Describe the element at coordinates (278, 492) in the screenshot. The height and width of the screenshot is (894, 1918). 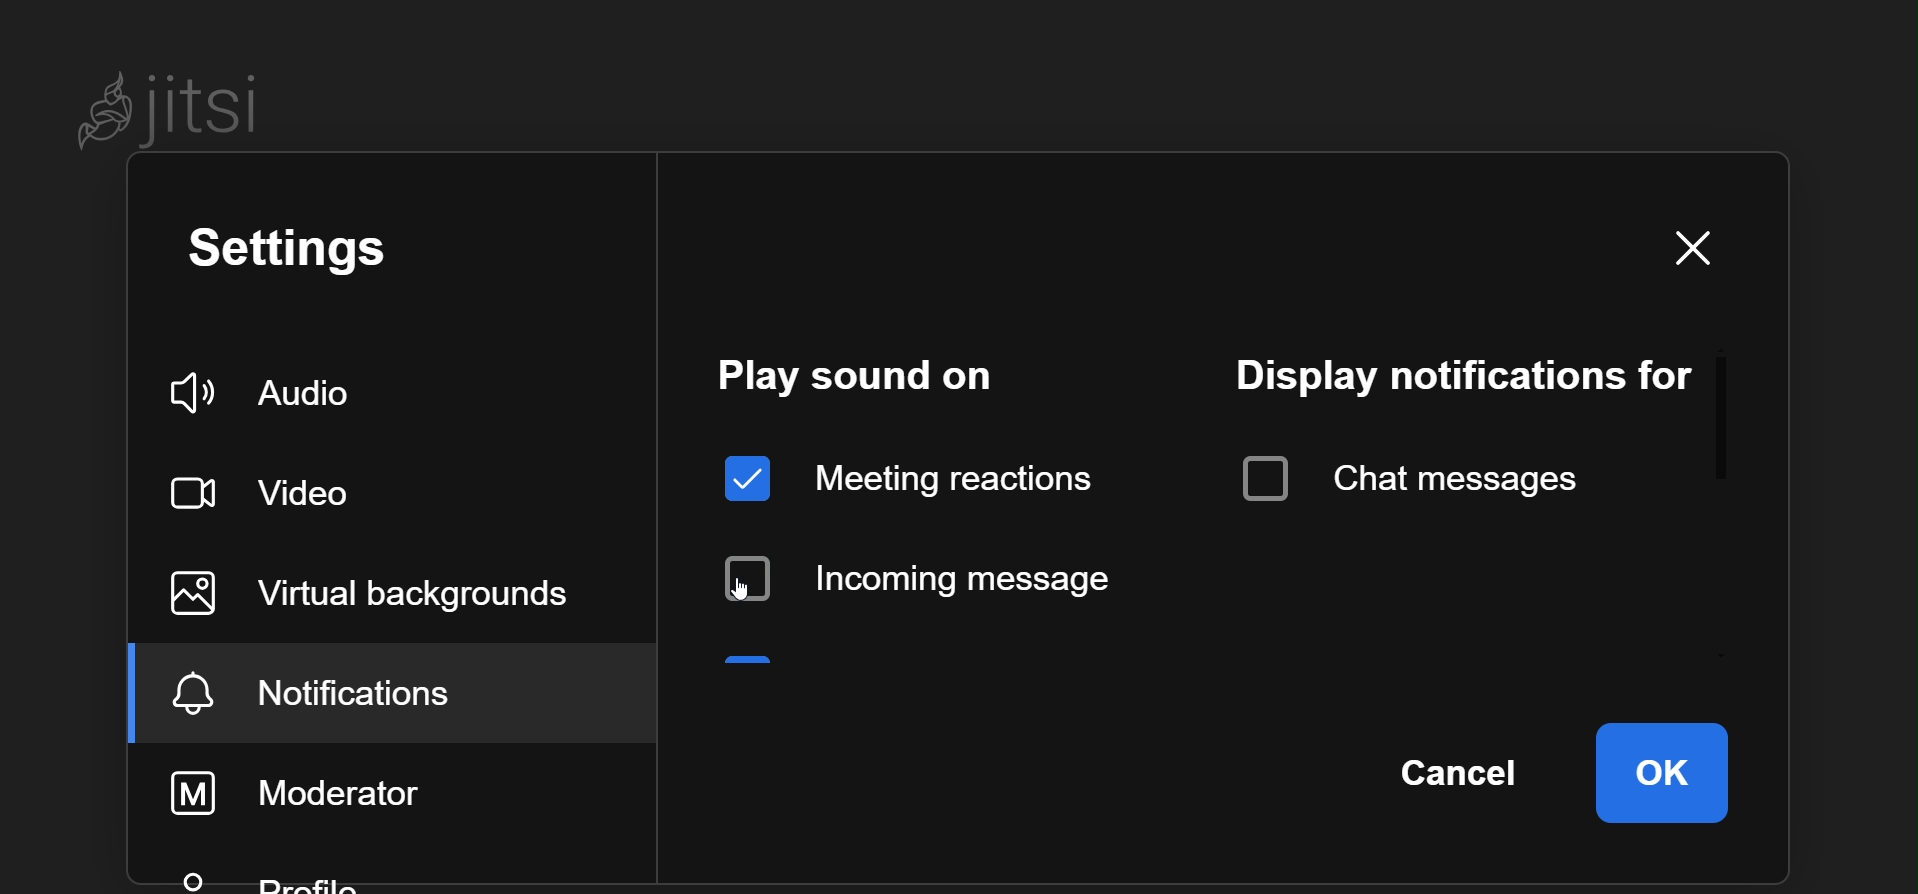
I see `video` at that location.